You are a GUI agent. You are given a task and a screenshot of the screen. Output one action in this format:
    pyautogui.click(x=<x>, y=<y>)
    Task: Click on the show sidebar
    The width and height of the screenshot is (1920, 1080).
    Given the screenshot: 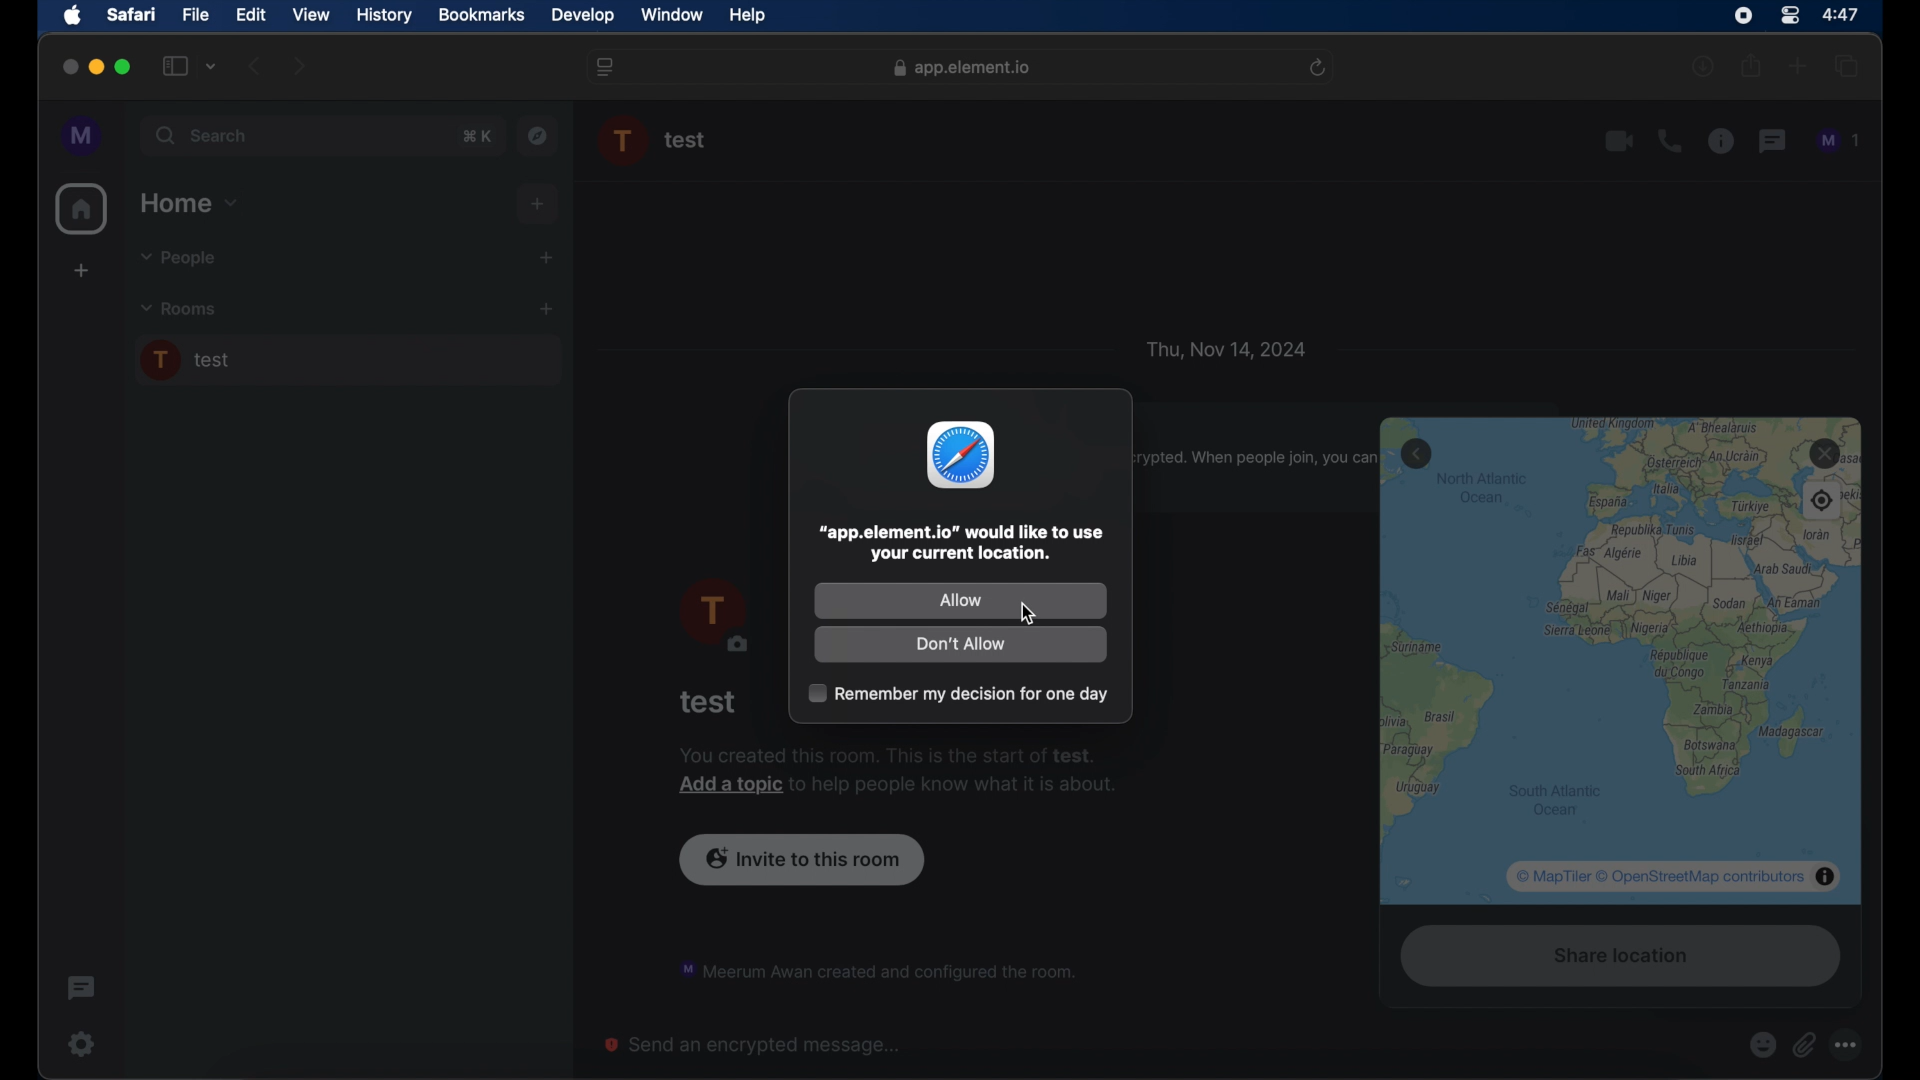 What is the action you would take?
    pyautogui.click(x=174, y=67)
    